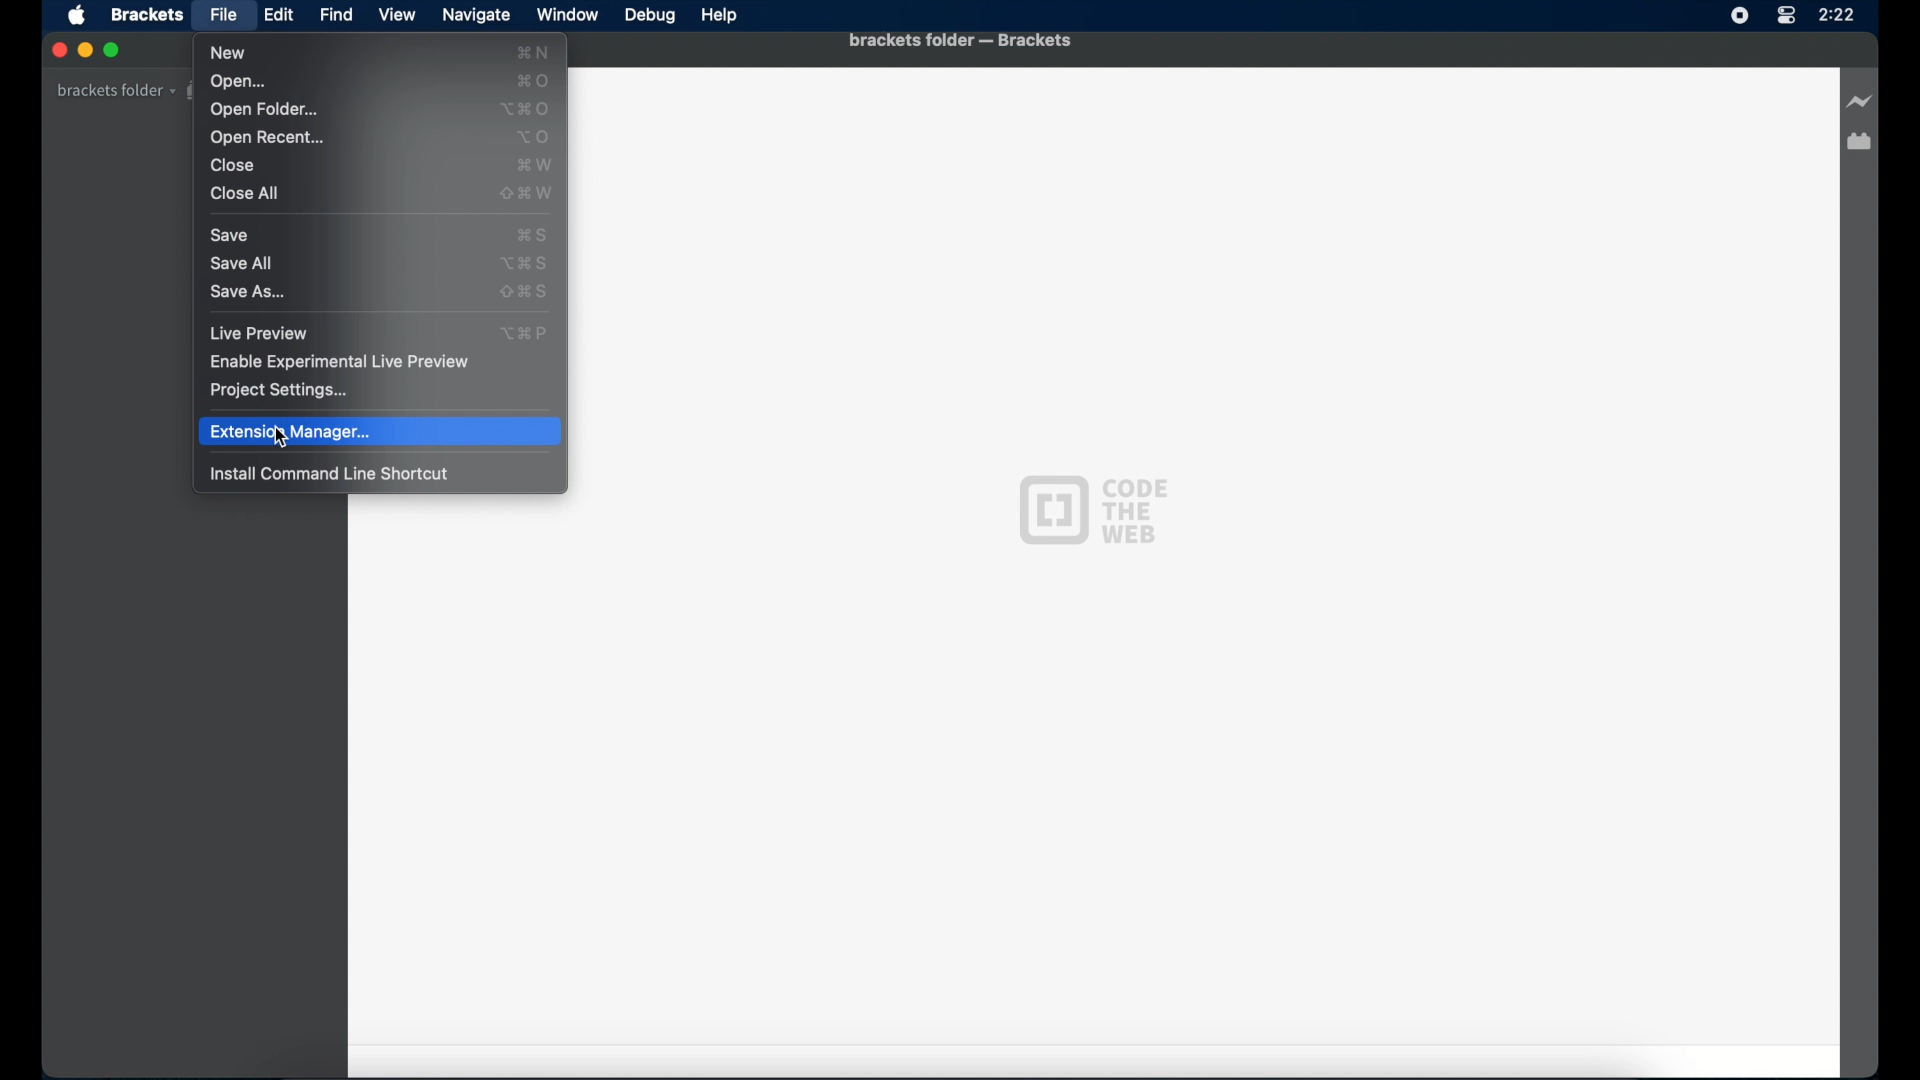 Image resolution: width=1920 pixels, height=1080 pixels. Describe the element at coordinates (523, 263) in the screenshot. I see `save all shortcut` at that location.